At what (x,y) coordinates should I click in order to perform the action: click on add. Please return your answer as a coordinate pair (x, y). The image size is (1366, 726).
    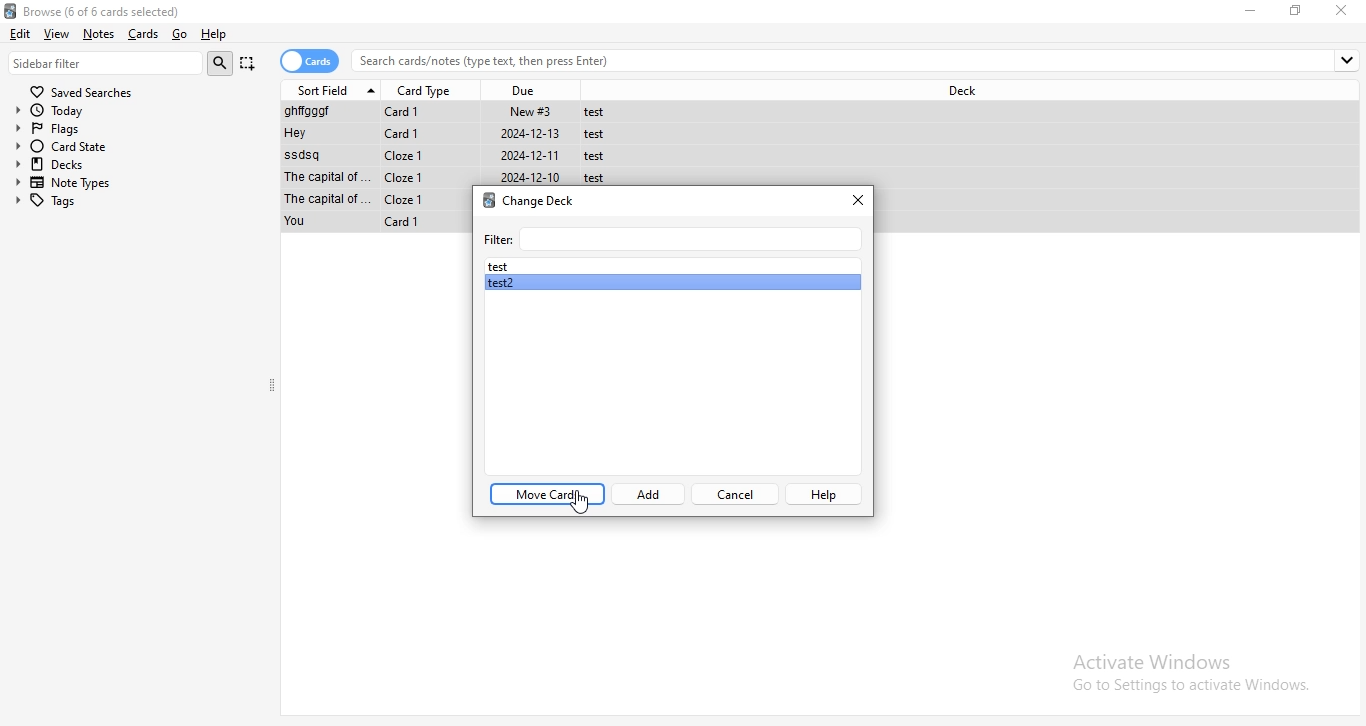
    Looking at the image, I should click on (648, 493).